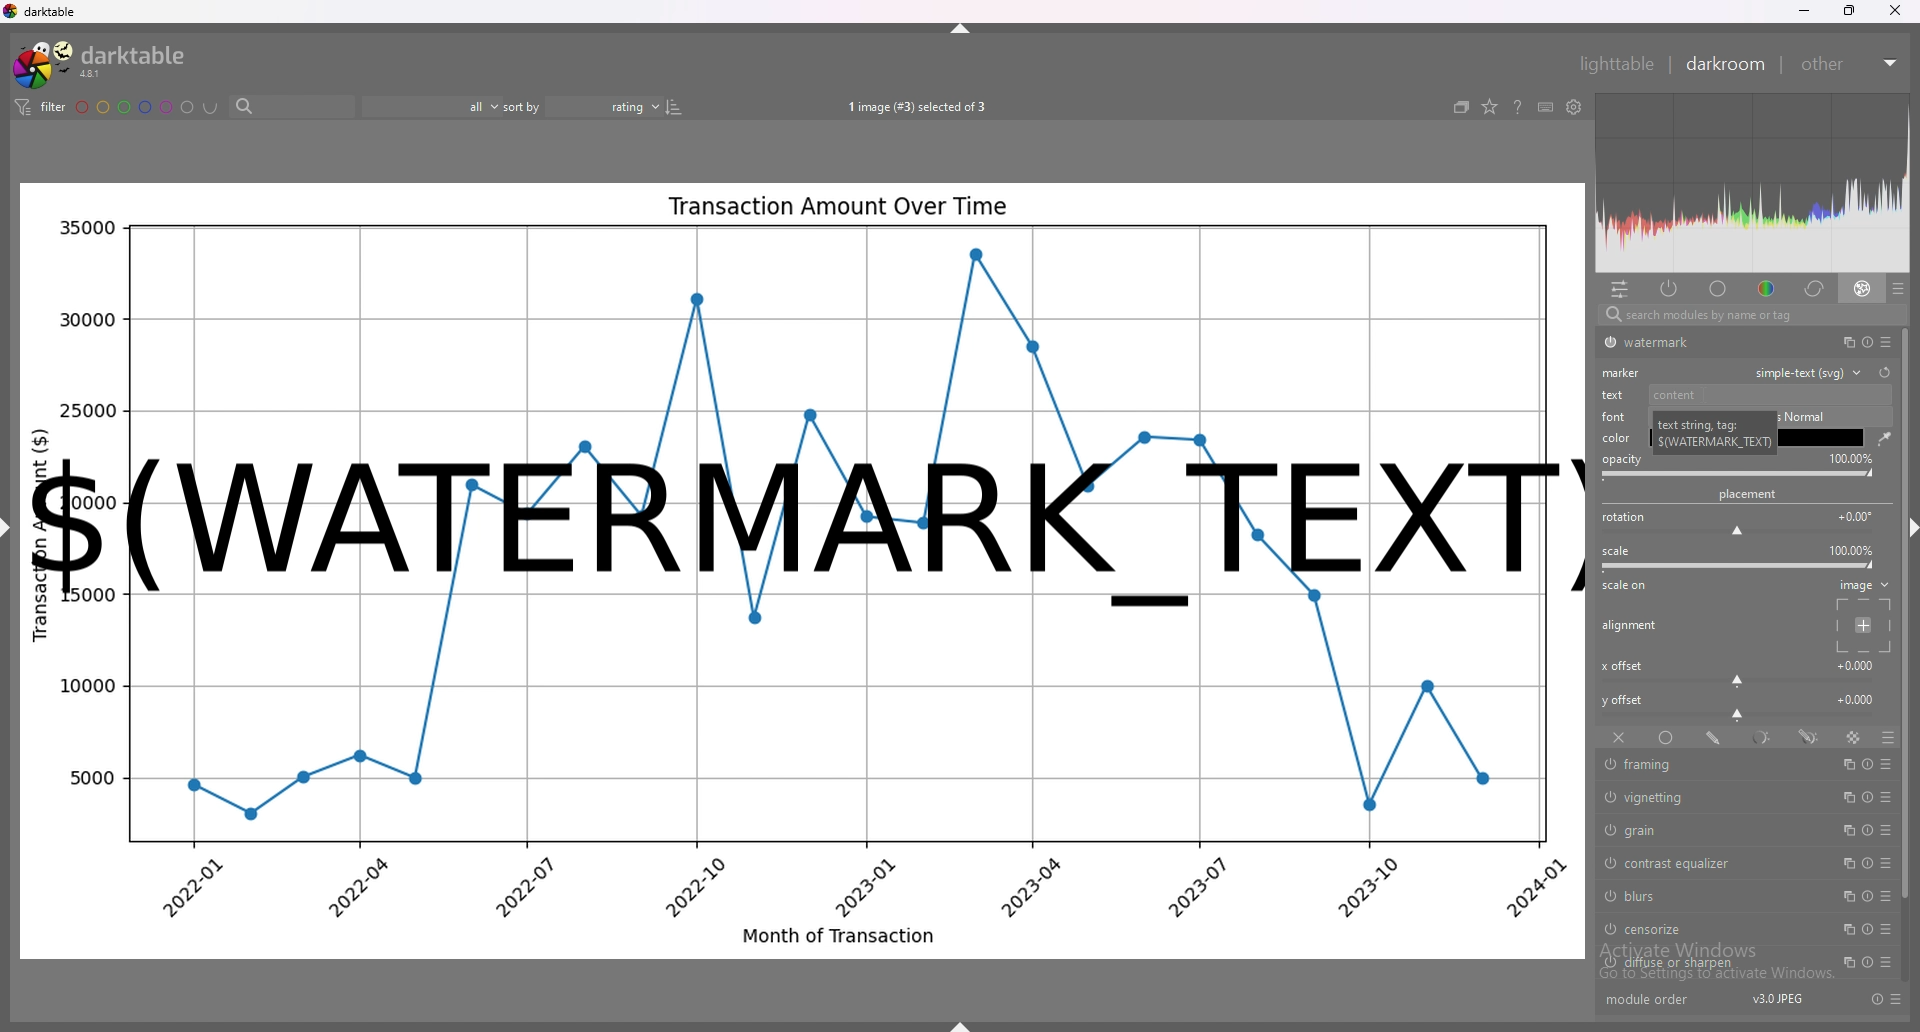 This screenshot has height=1032, width=1920. What do you see at coordinates (1866, 897) in the screenshot?
I see `reset` at bounding box center [1866, 897].